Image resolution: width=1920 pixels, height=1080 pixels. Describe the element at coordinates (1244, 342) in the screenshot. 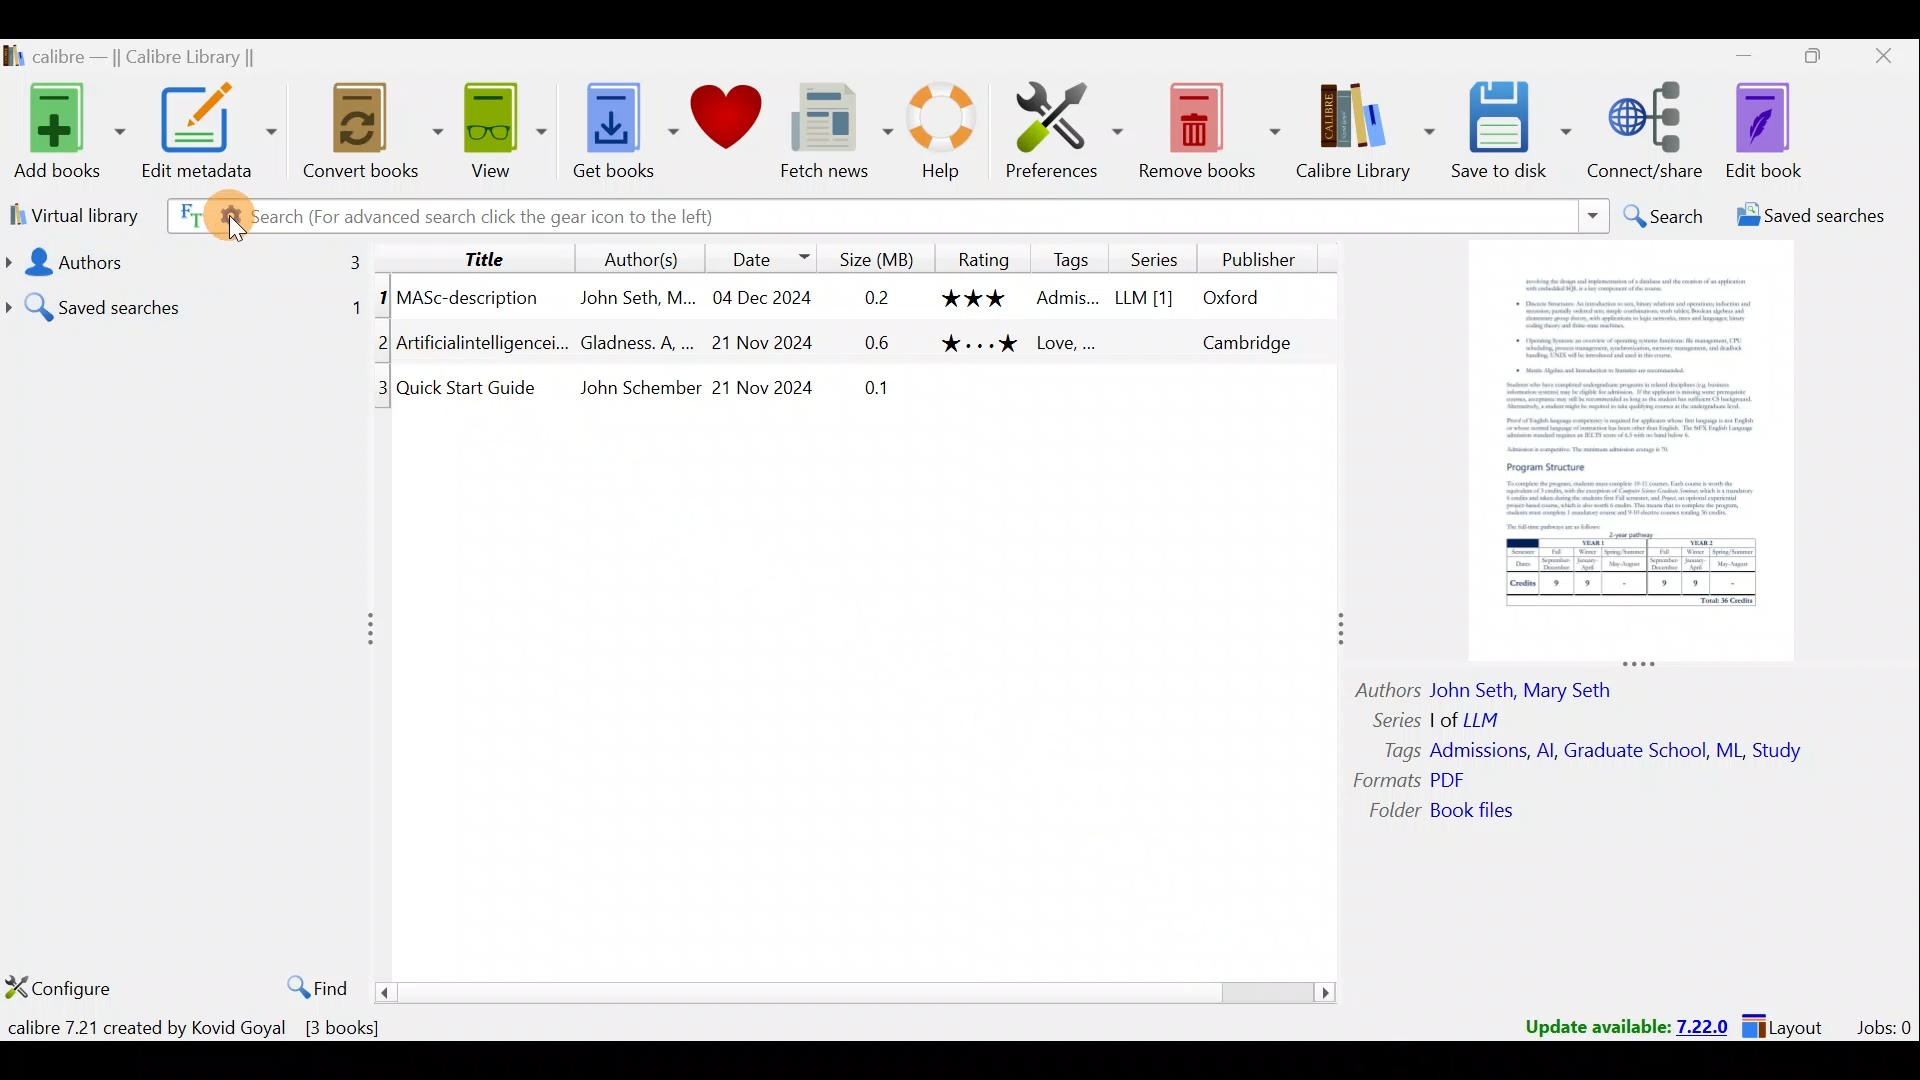

I see `Cambridge` at that location.